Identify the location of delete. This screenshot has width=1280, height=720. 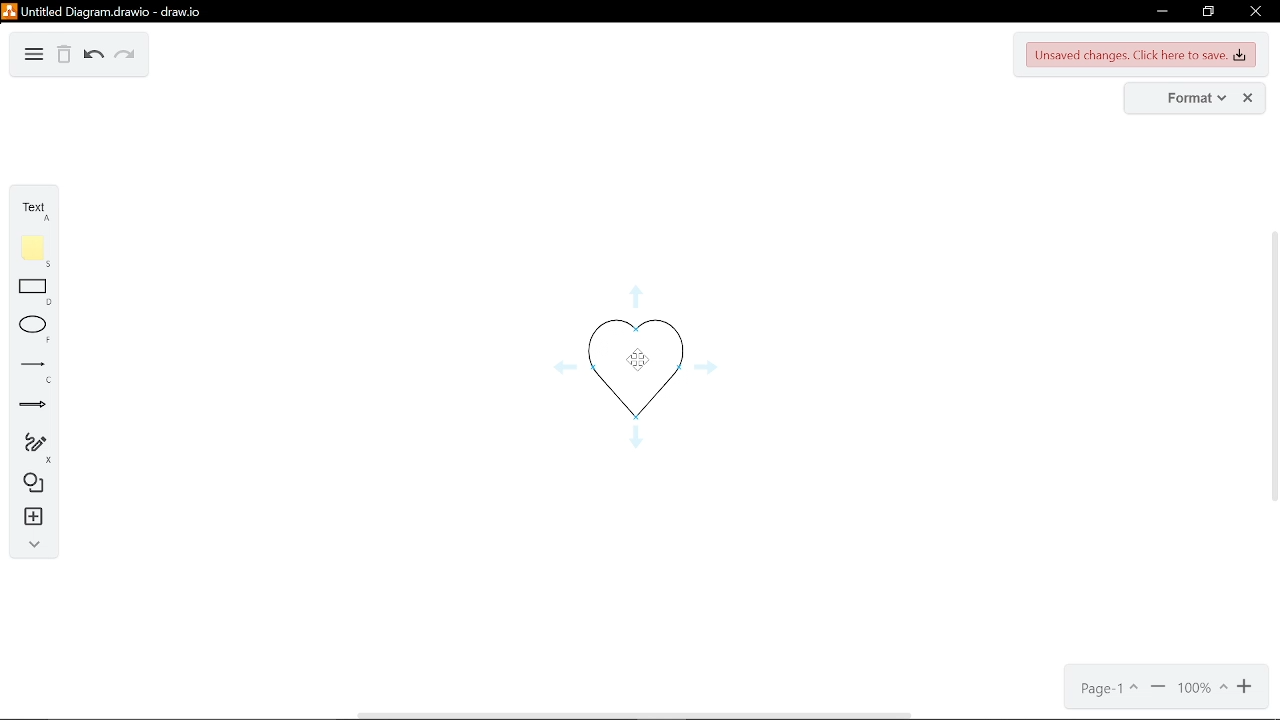
(66, 56).